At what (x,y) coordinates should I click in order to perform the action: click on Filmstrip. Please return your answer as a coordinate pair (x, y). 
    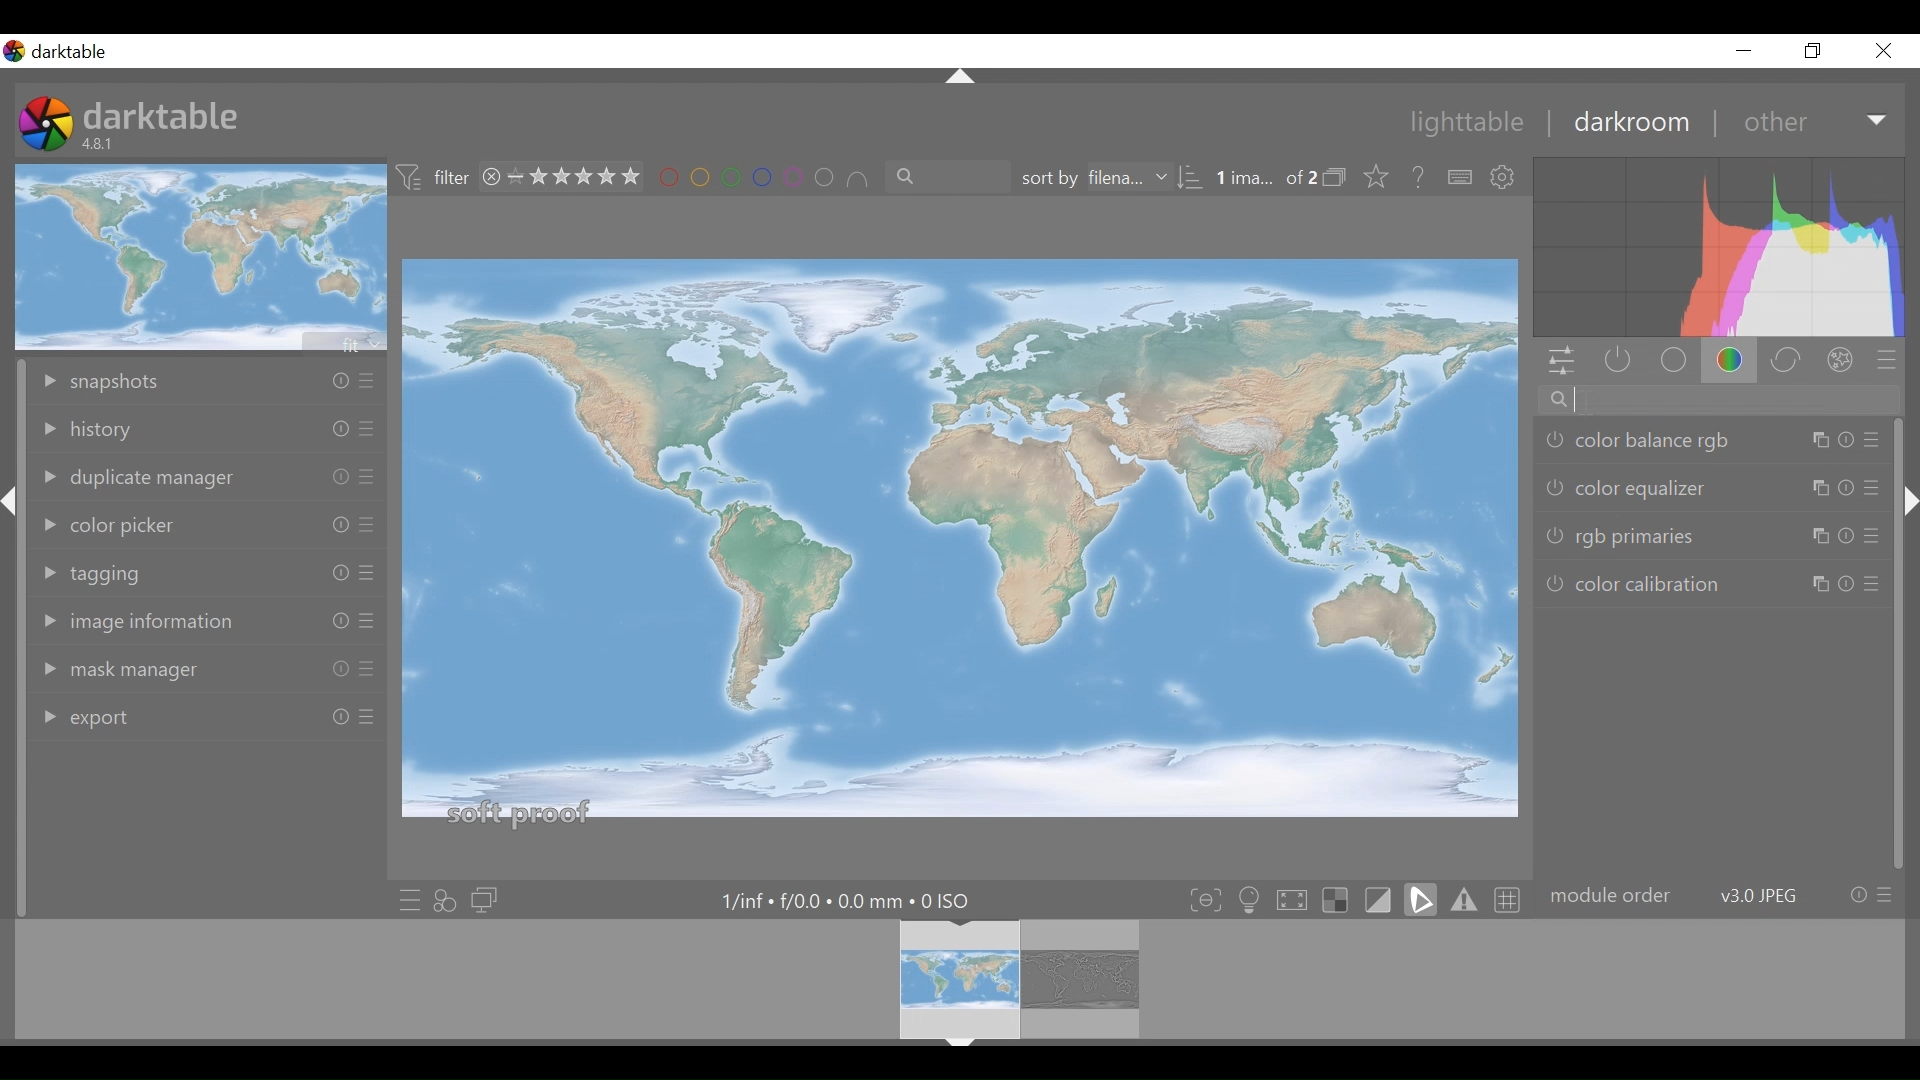
    Looking at the image, I should click on (952, 981).